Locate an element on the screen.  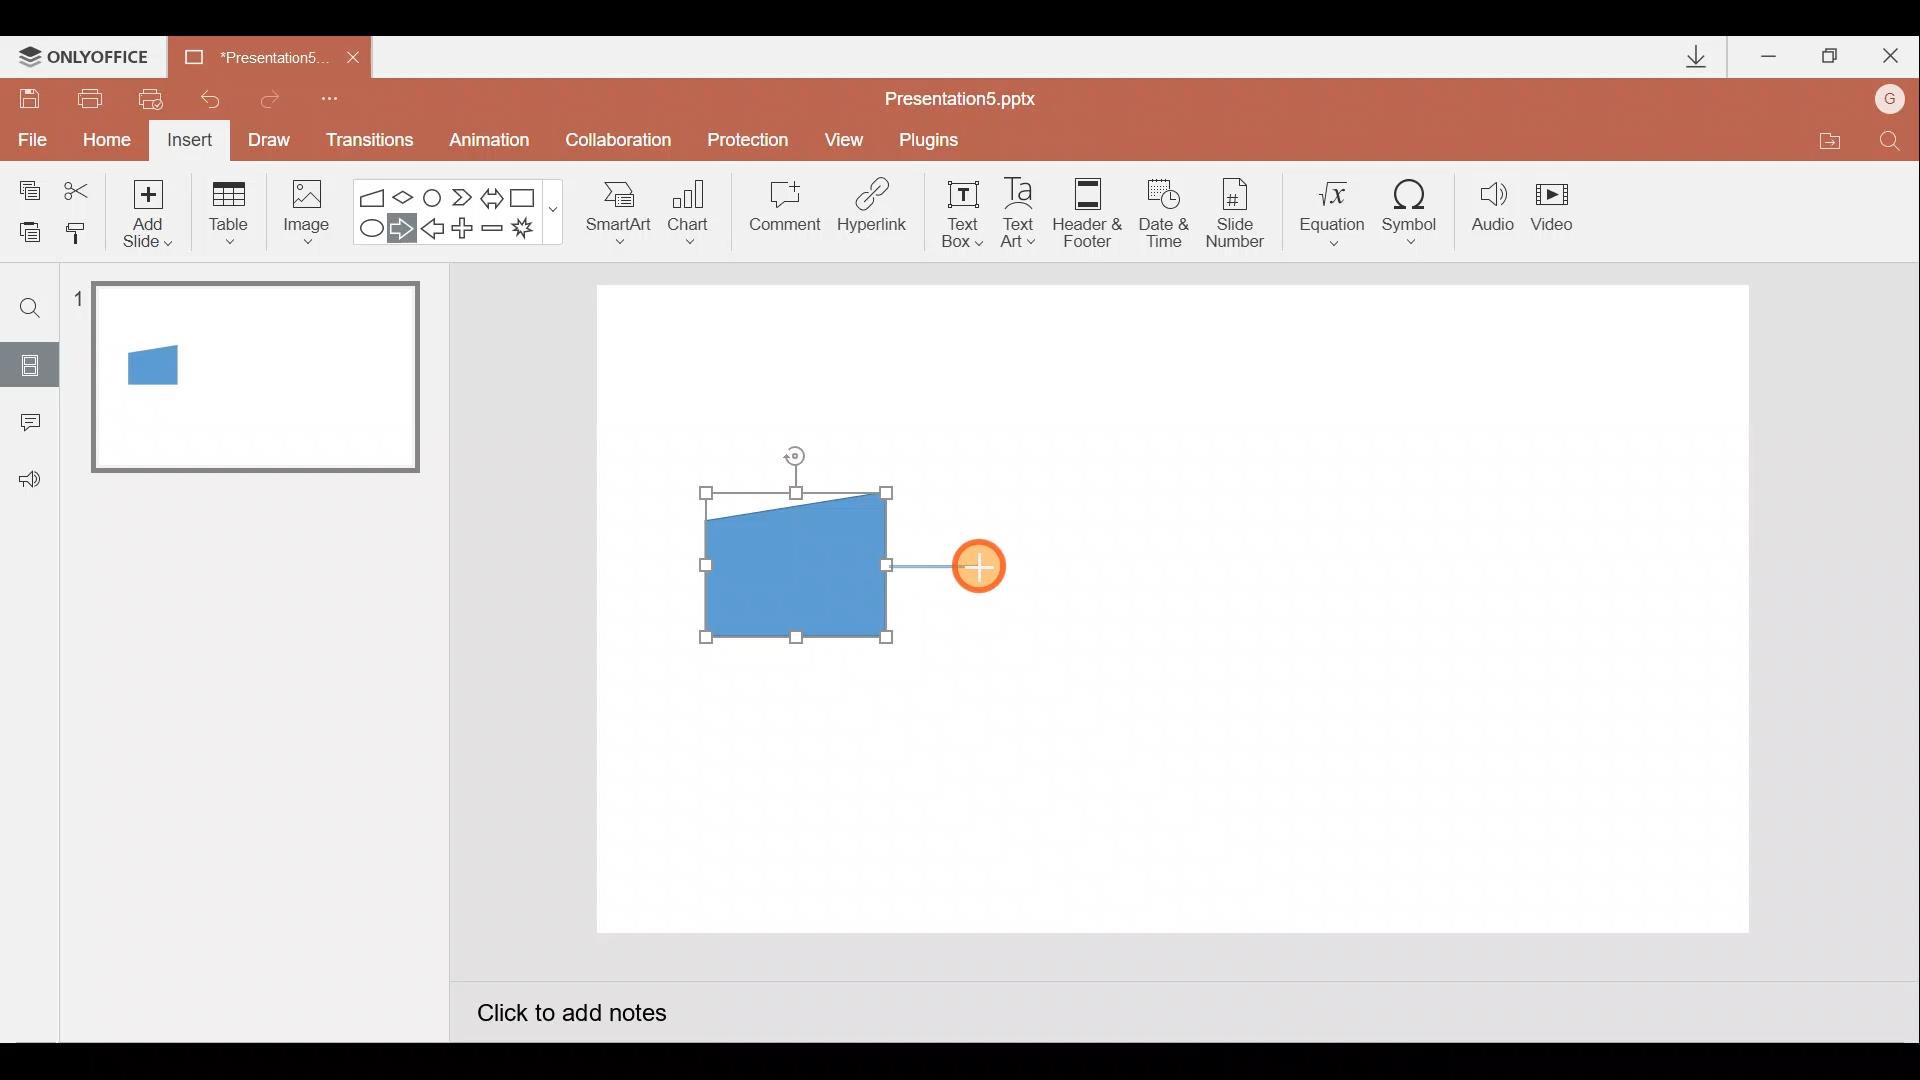
Equation is located at coordinates (1336, 210).